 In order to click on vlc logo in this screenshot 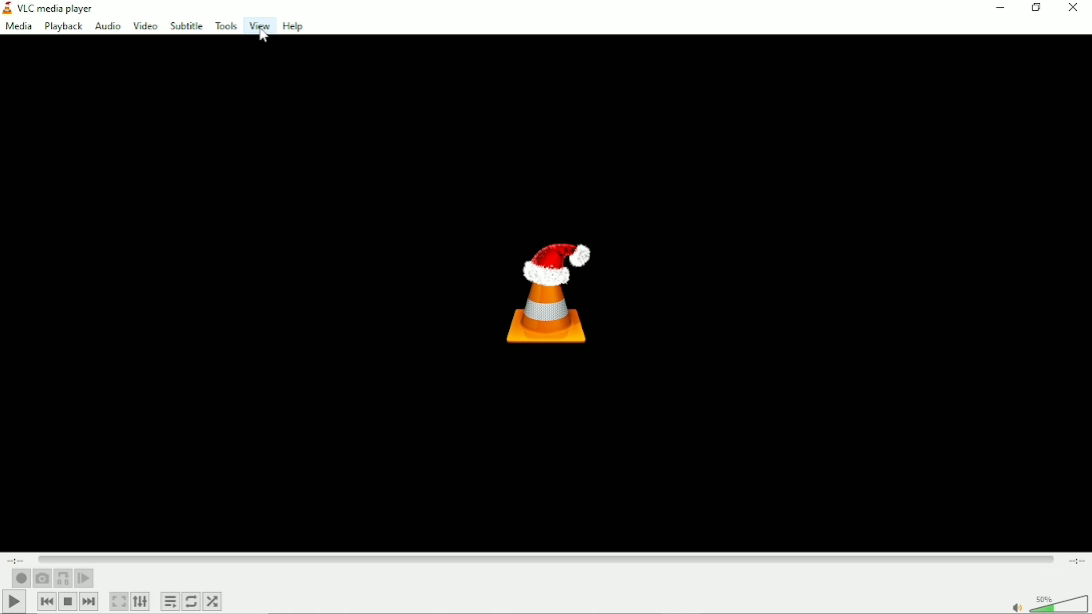, I will do `click(8, 8)`.